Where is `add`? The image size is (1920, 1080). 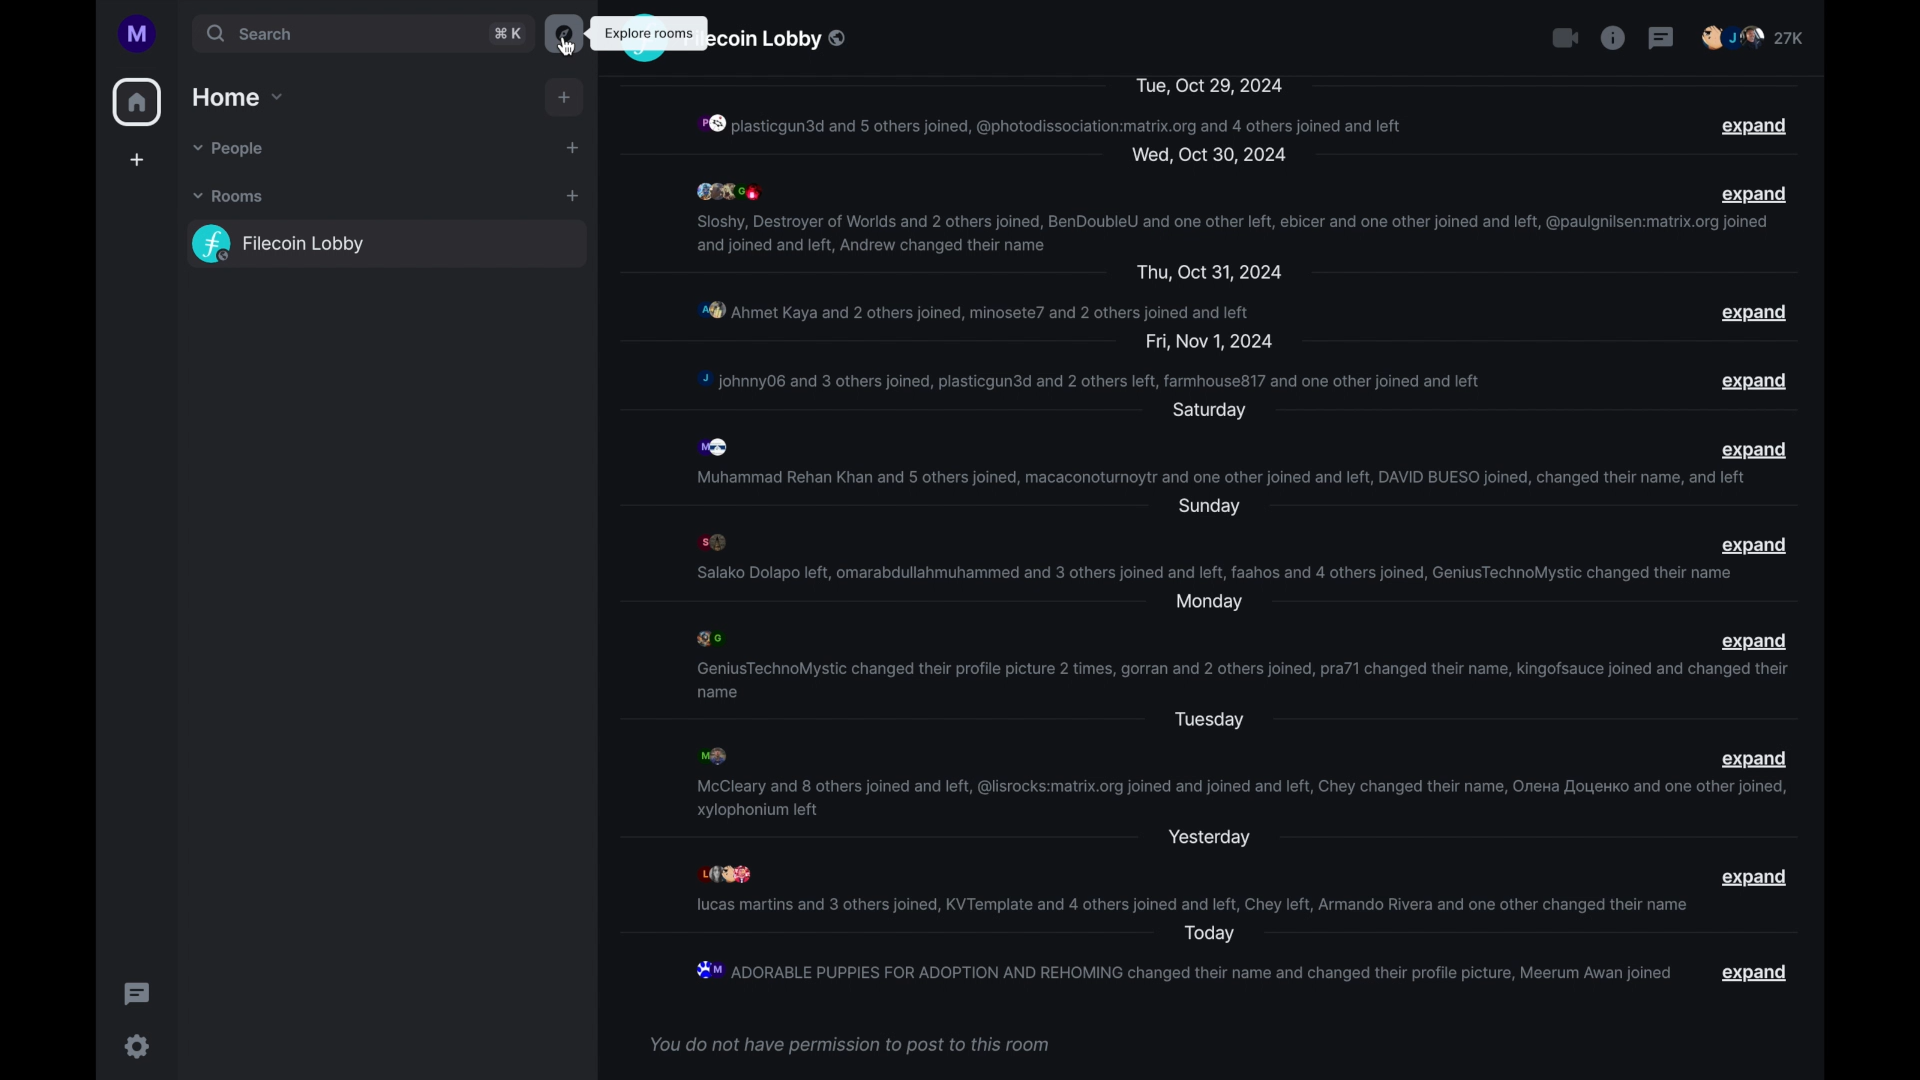 add is located at coordinates (565, 97).